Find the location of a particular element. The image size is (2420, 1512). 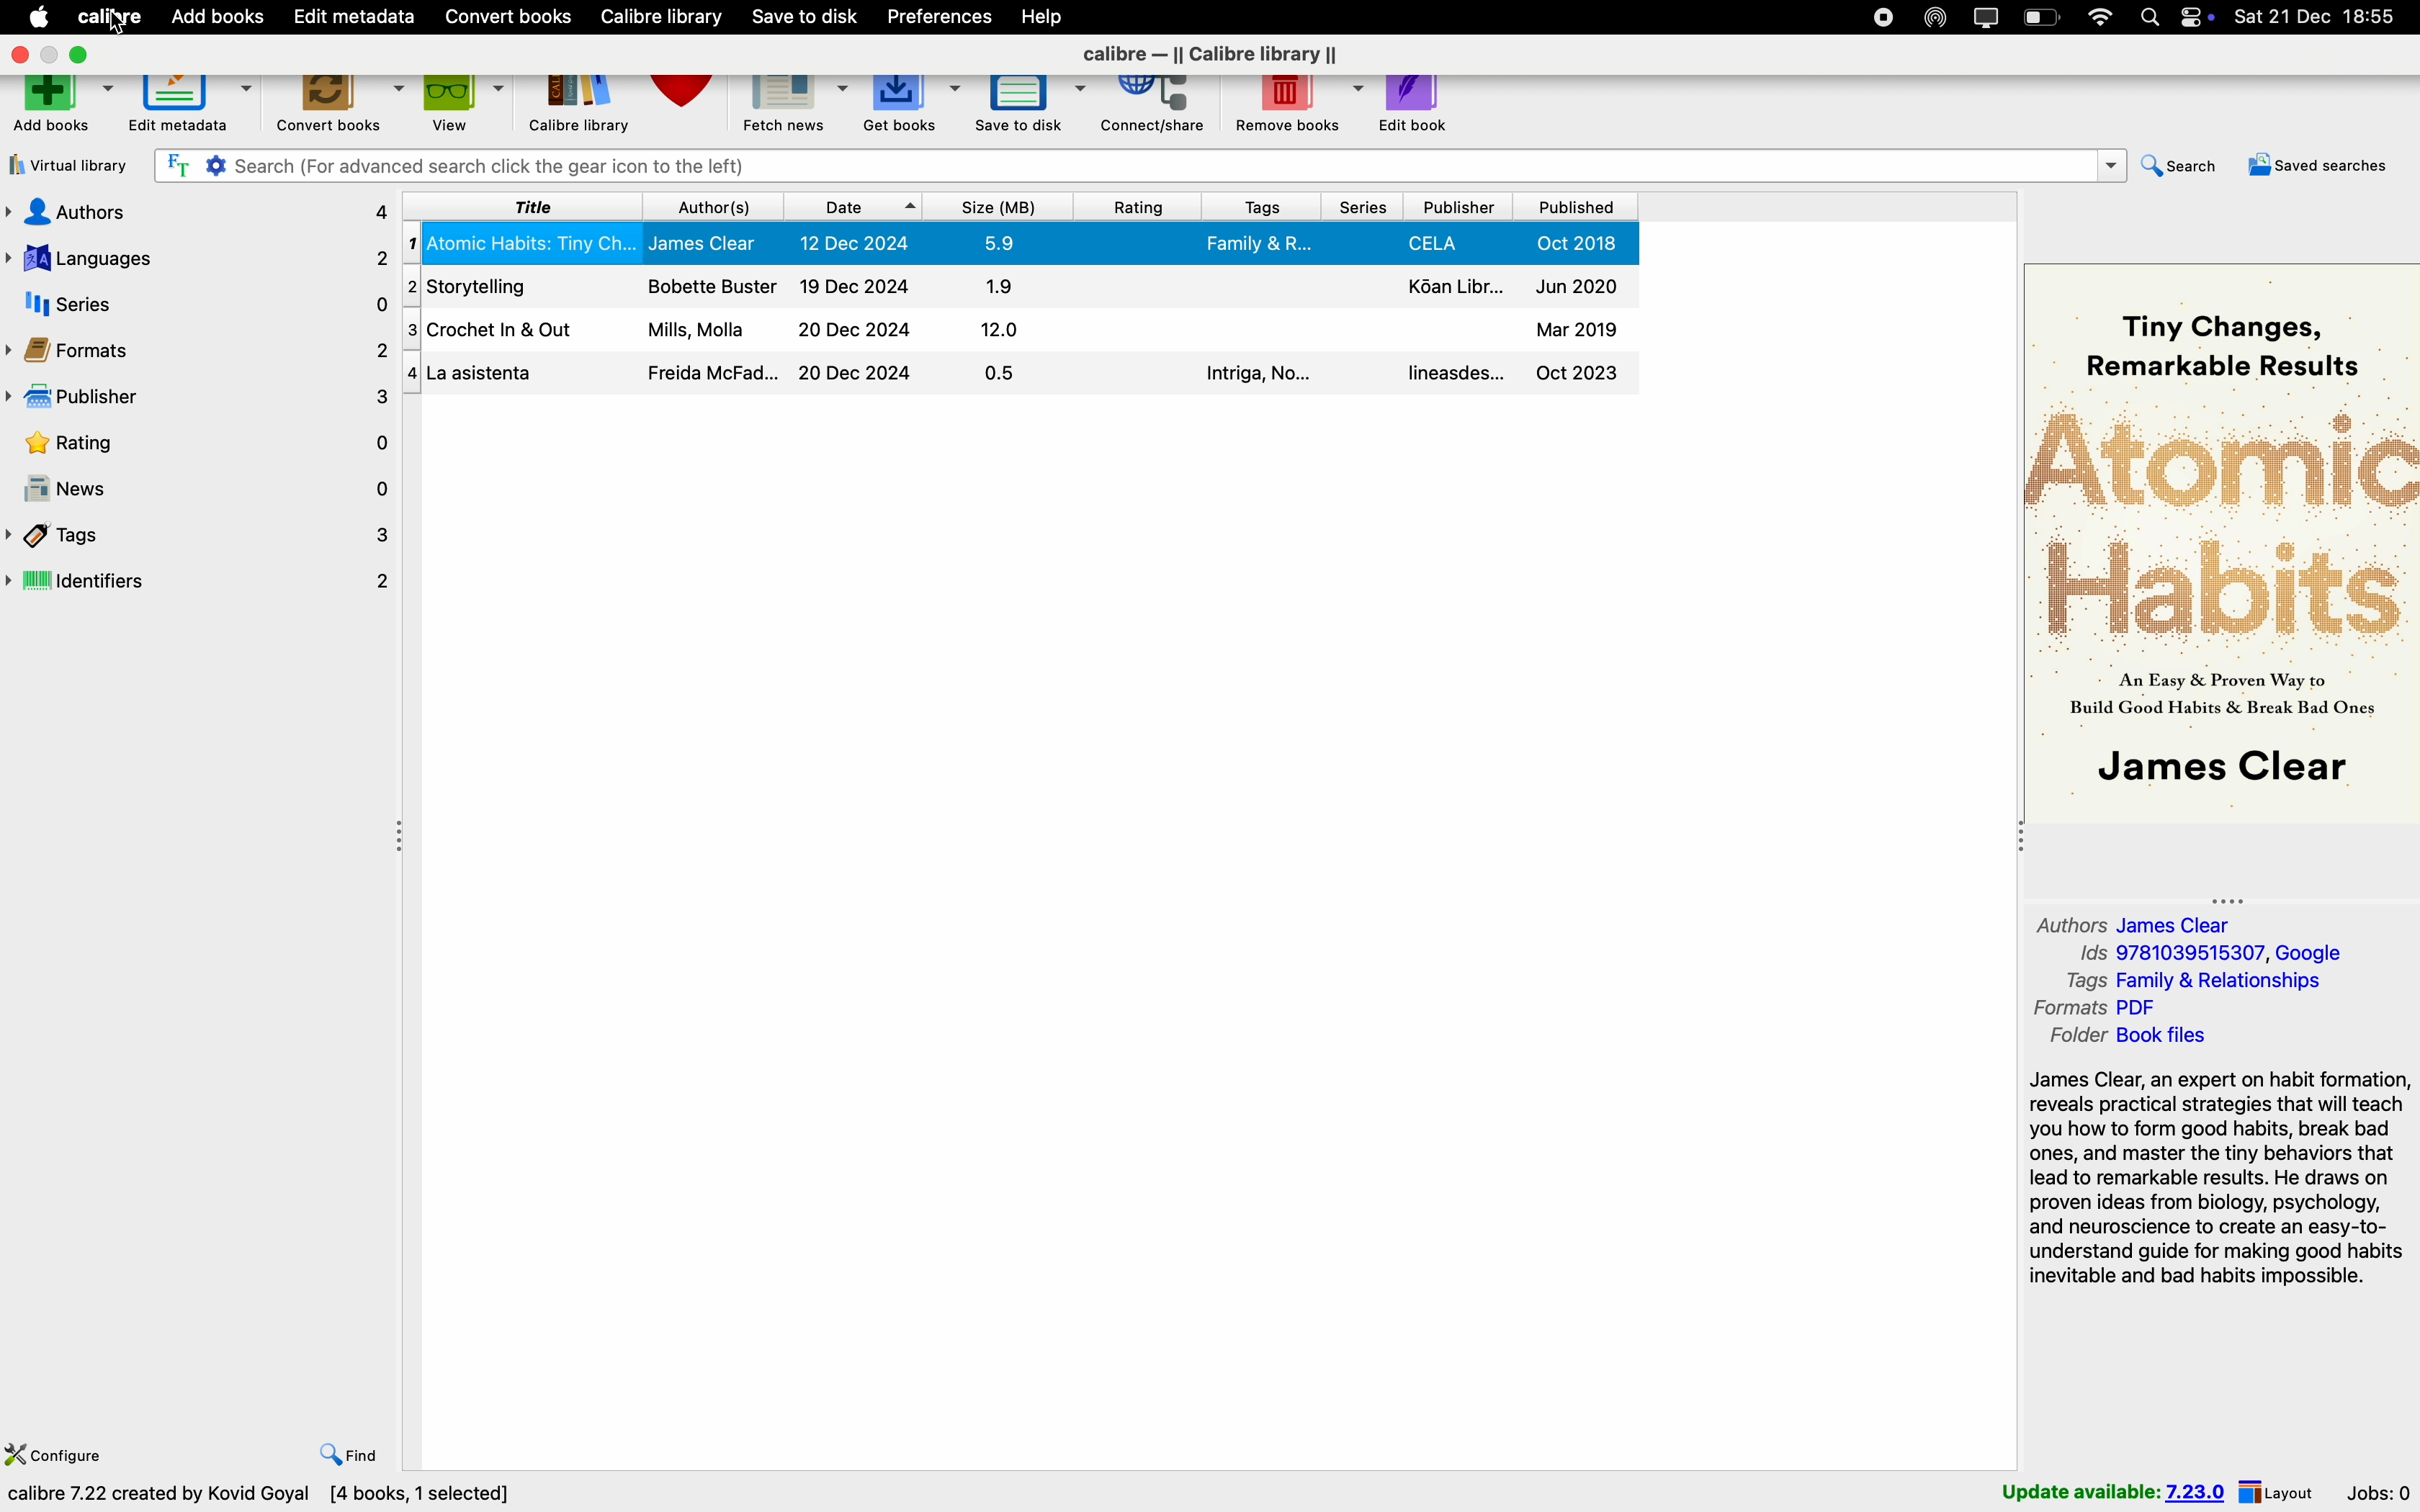

help is located at coordinates (1048, 17).